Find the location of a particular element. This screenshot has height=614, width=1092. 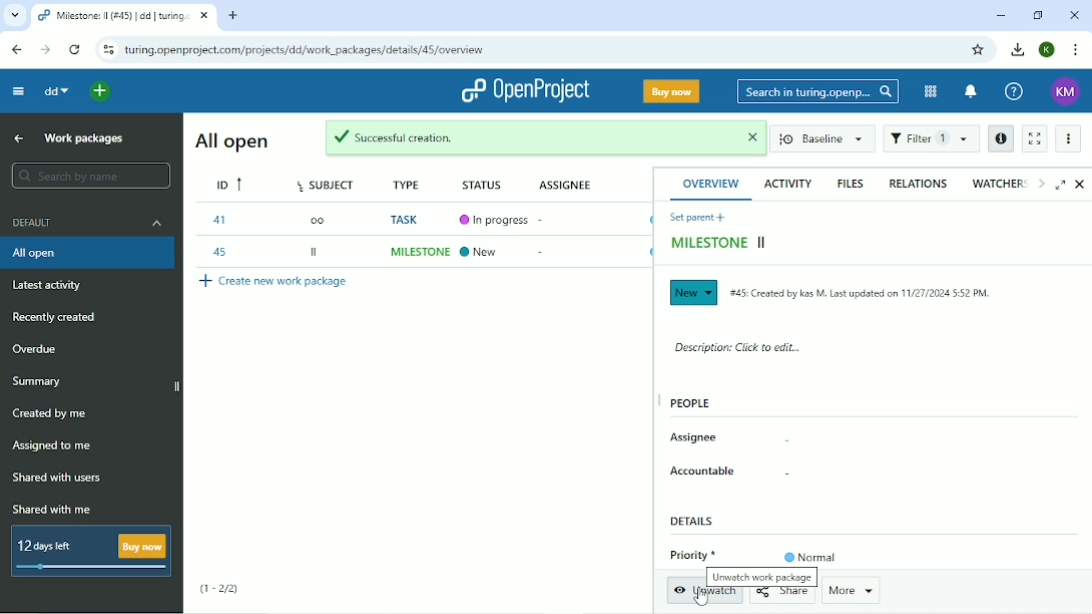

Files is located at coordinates (851, 183).